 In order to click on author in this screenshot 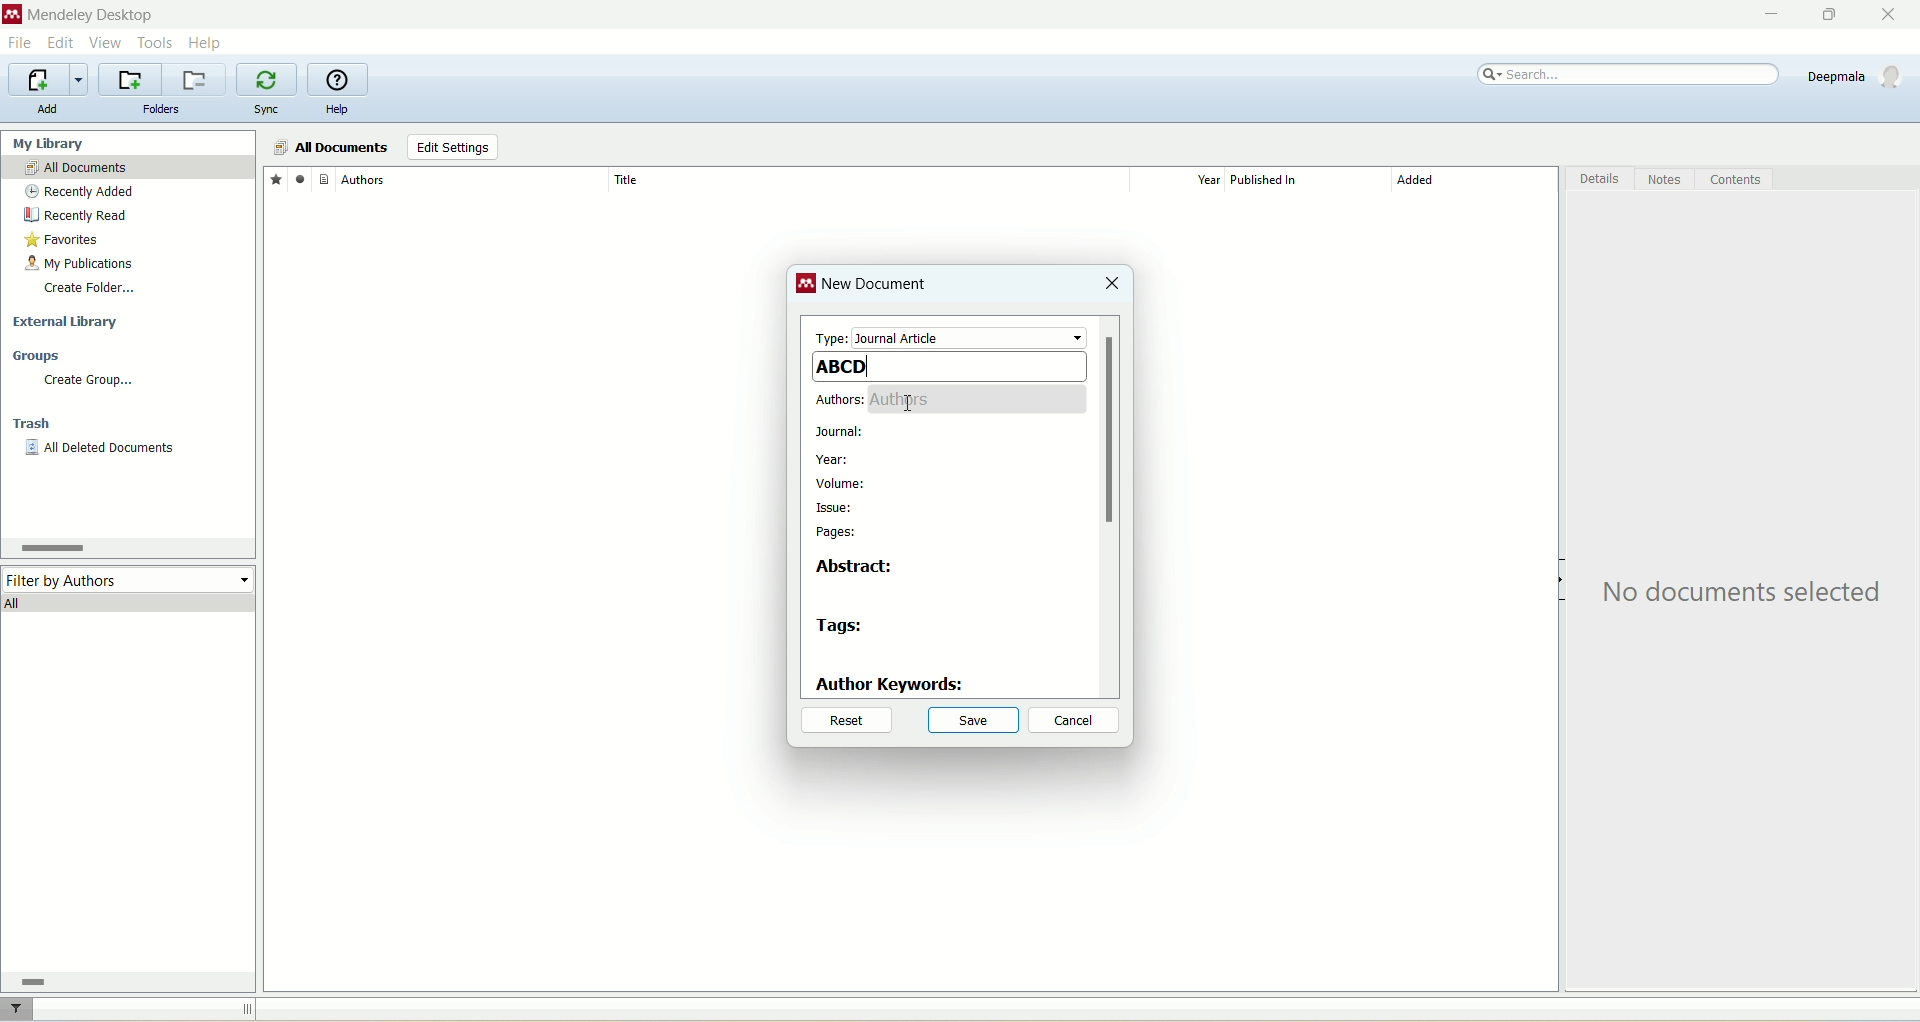, I will do `click(474, 180)`.